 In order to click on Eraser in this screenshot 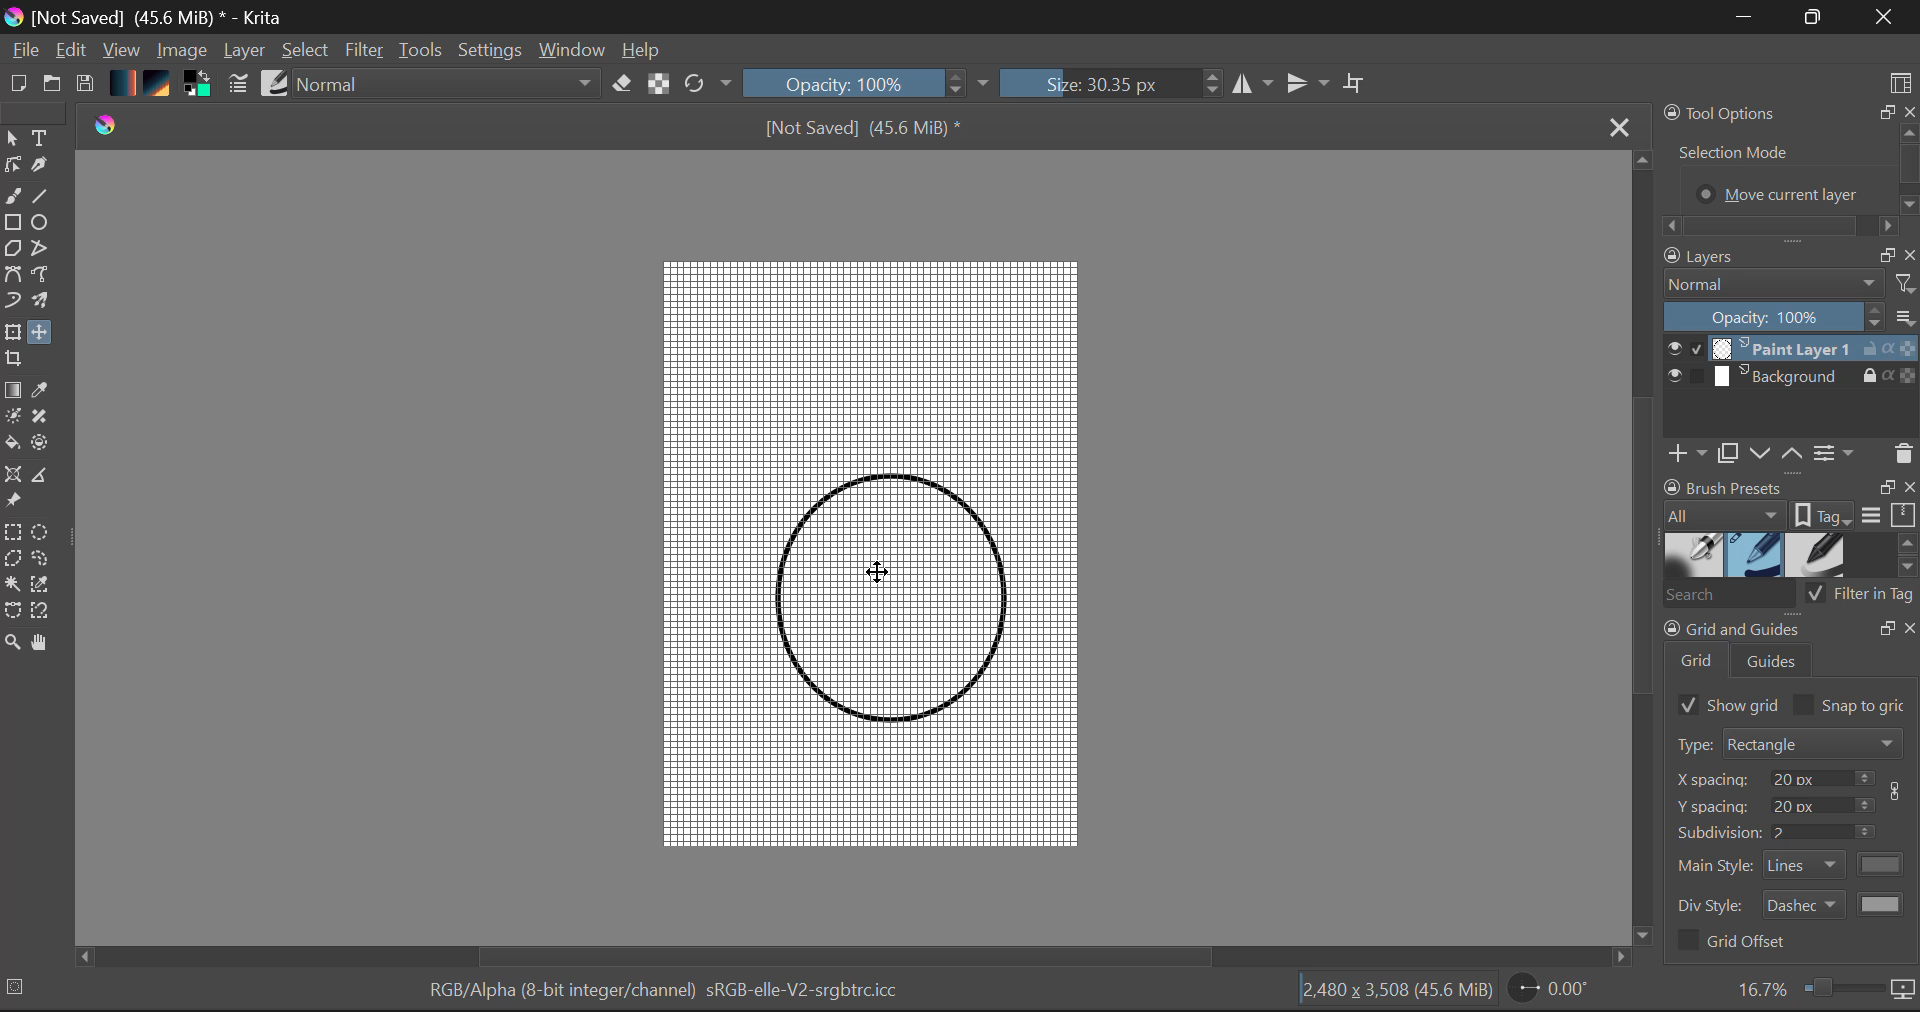, I will do `click(623, 85)`.